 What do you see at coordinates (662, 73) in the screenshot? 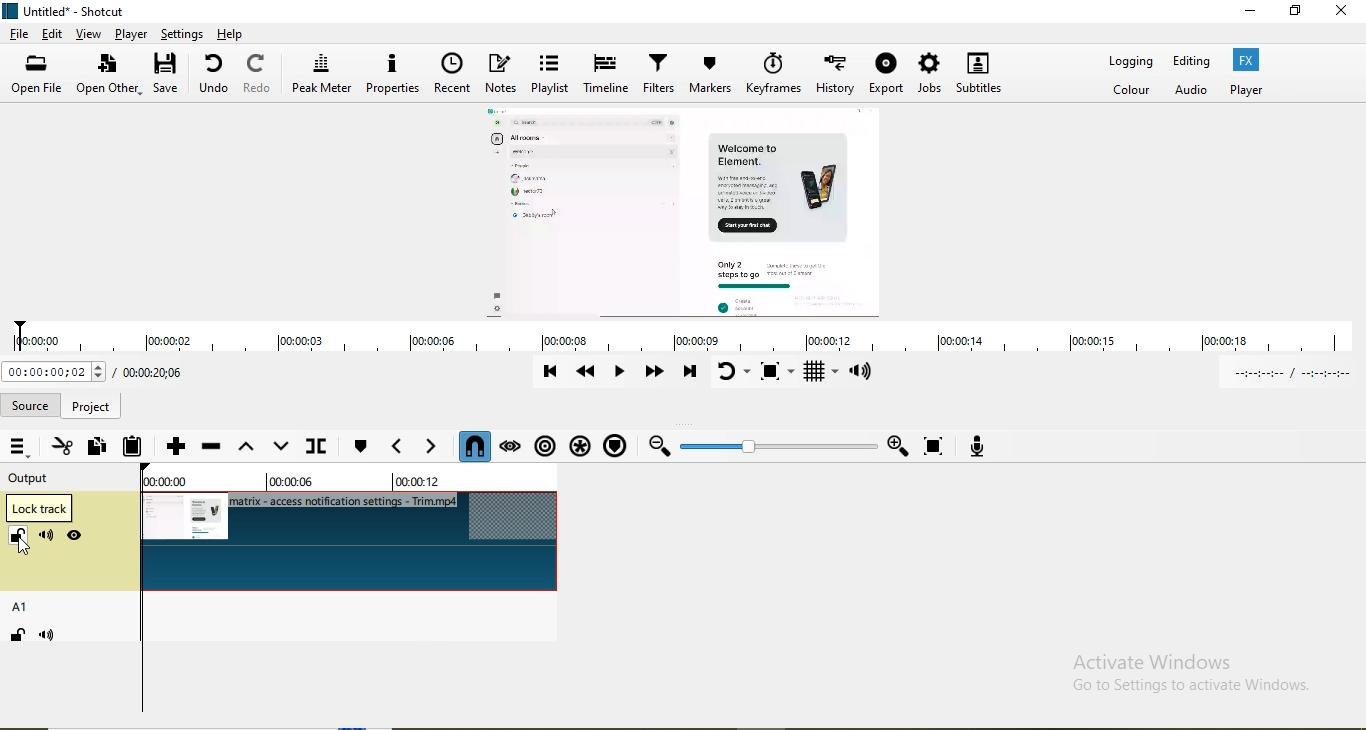
I see `Filters` at bounding box center [662, 73].